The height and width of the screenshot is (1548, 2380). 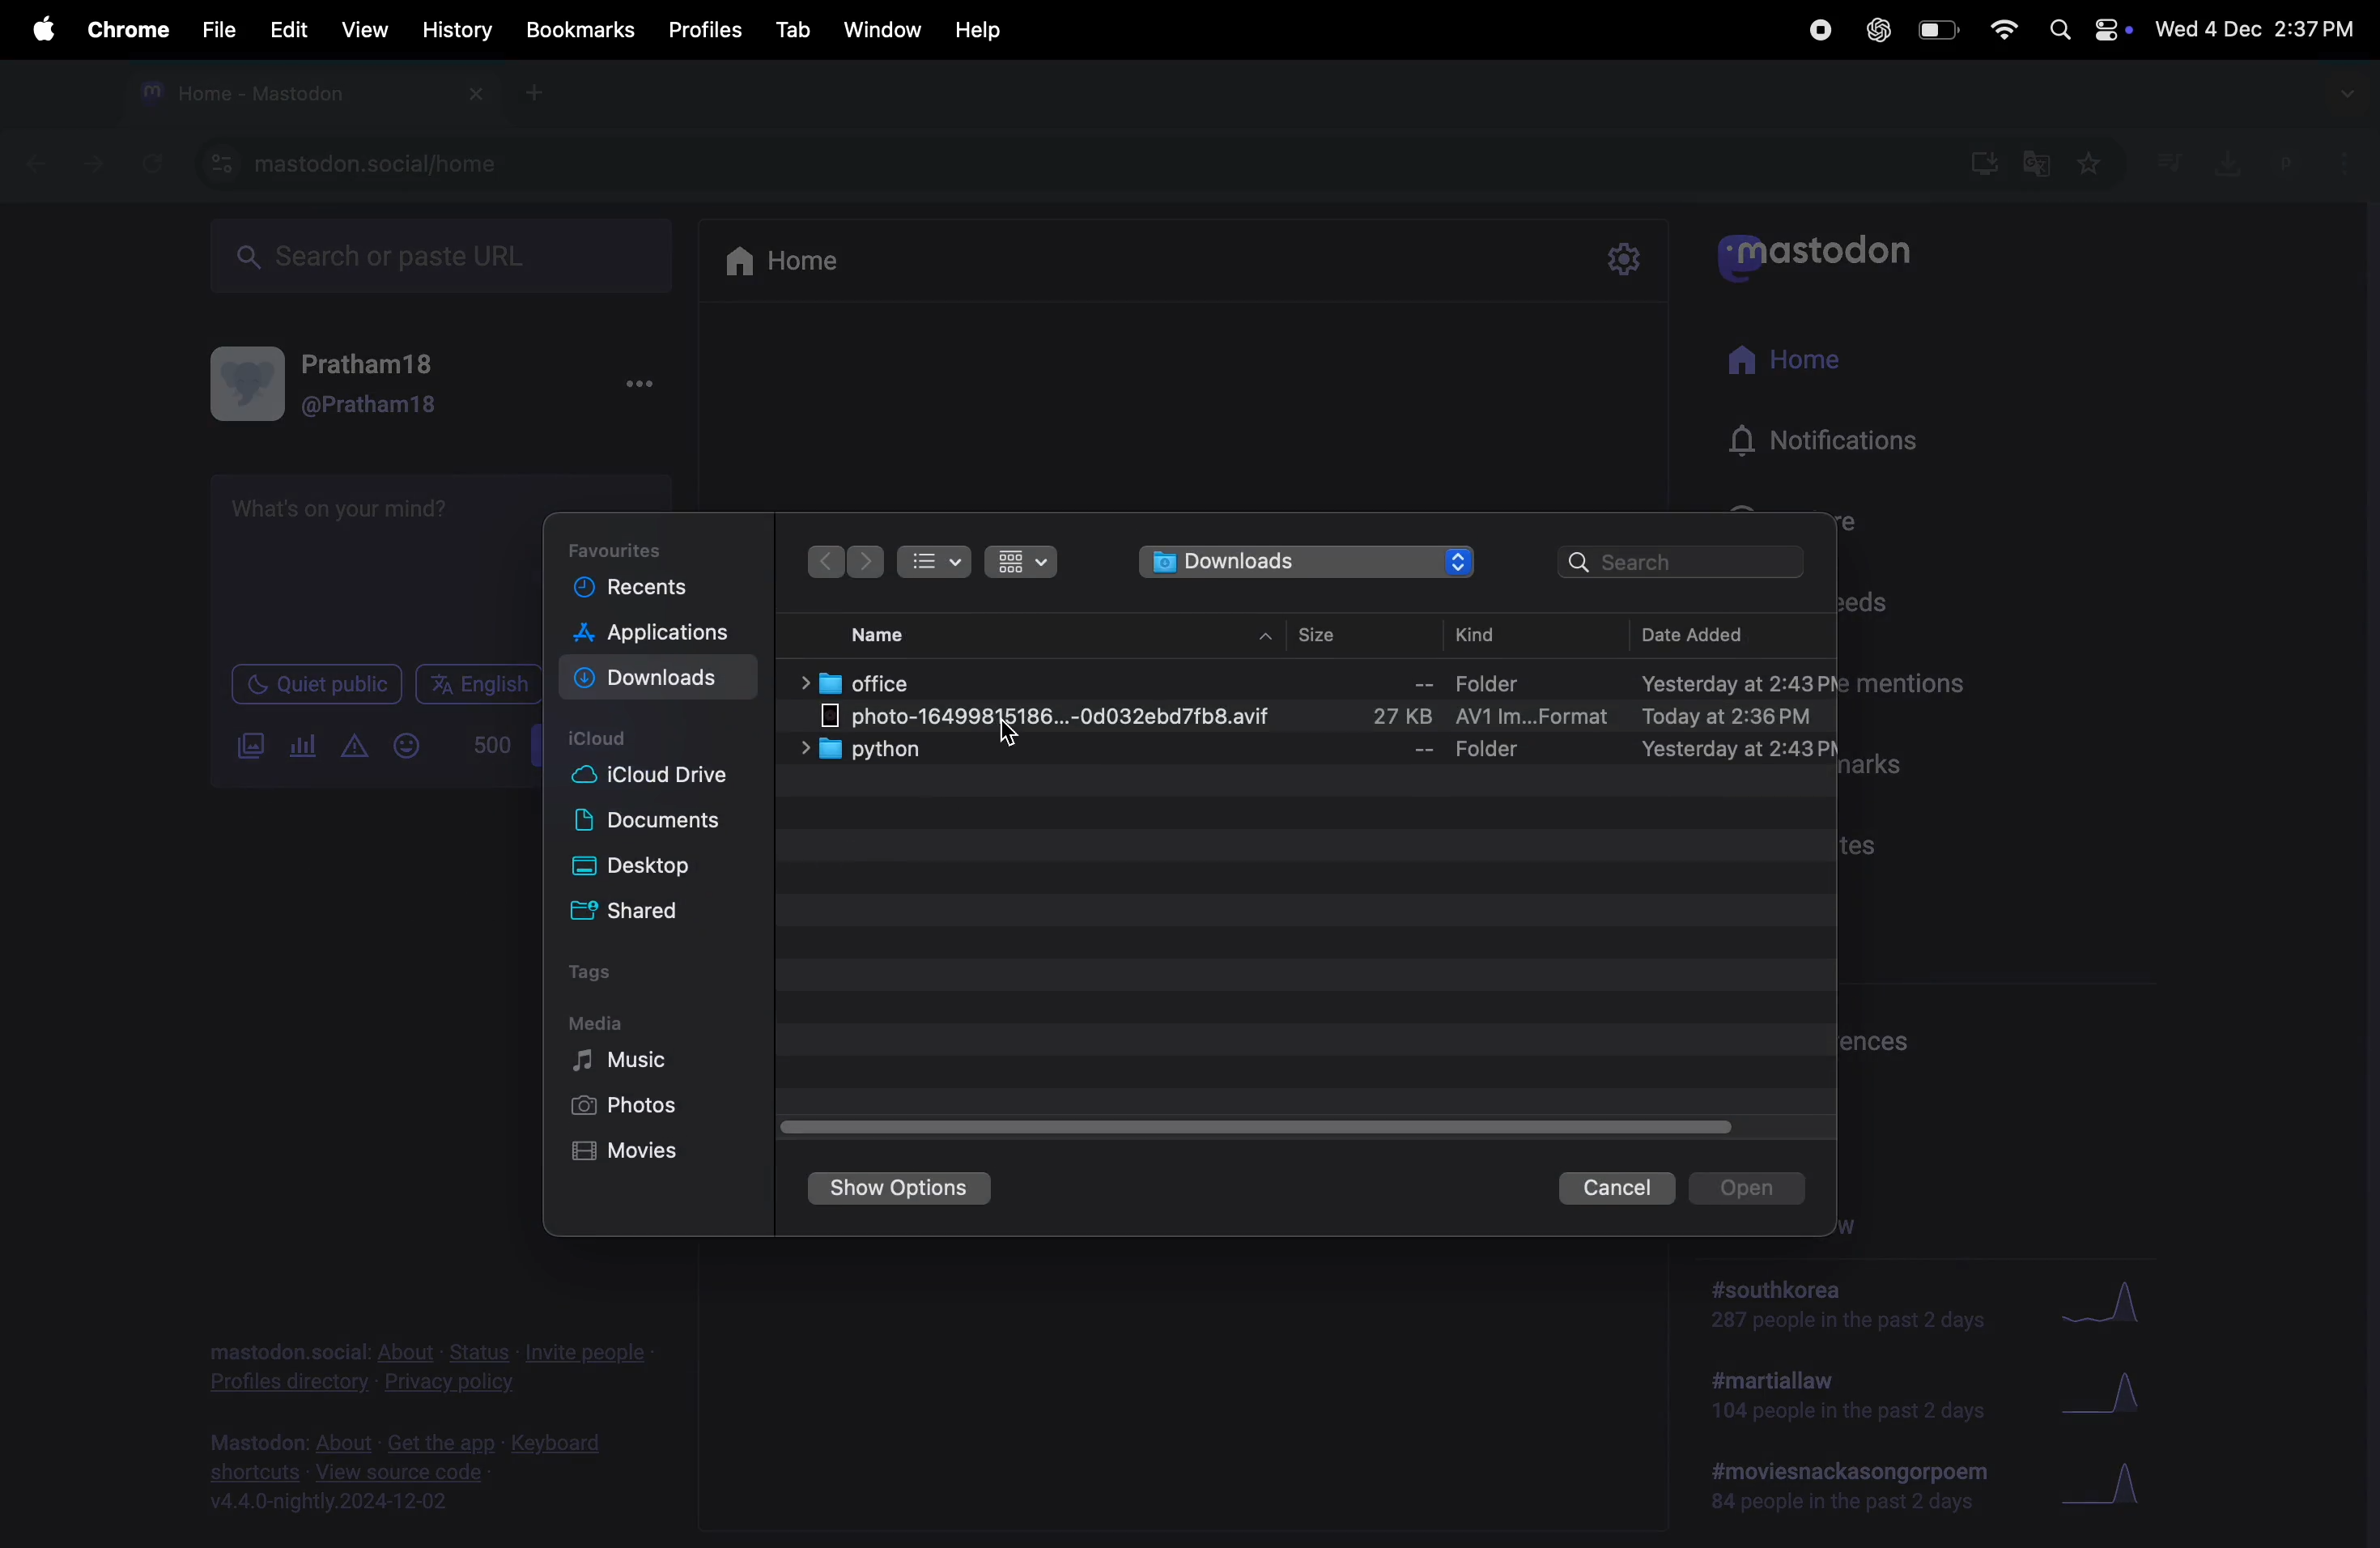 What do you see at coordinates (1617, 1188) in the screenshot?
I see `cancel` at bounding box center [1617, 1188].